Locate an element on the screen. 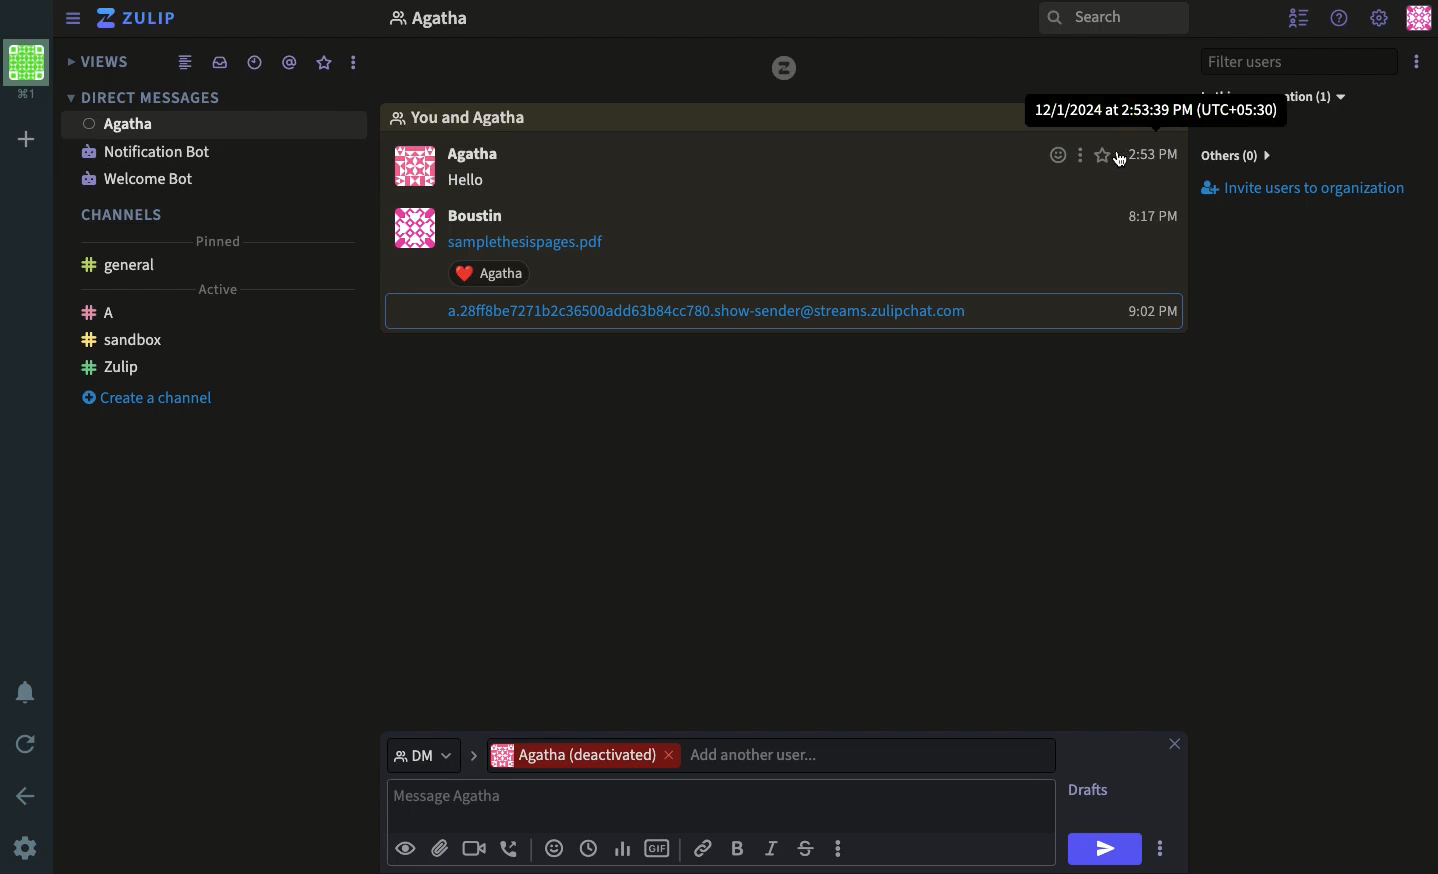  Zulip is located at coordinates (110, 367).